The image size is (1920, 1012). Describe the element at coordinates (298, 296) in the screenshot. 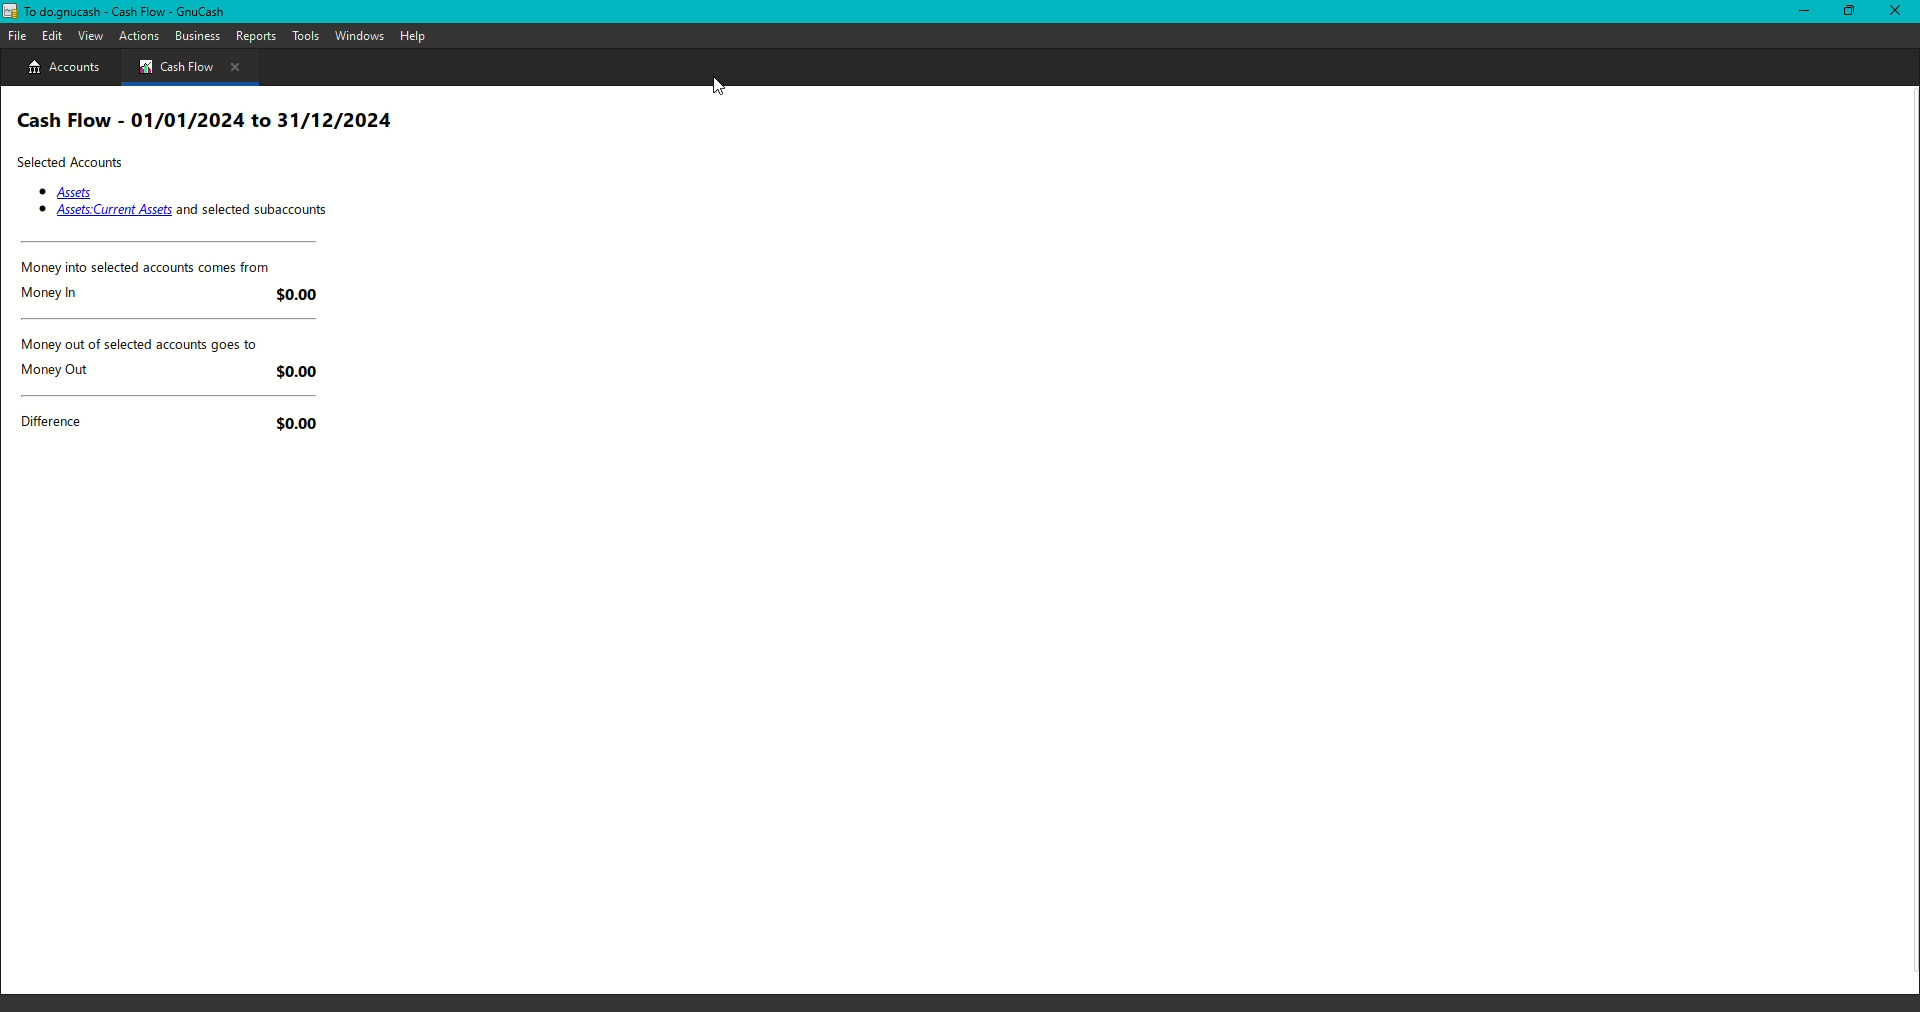

I see `$0` at that location.